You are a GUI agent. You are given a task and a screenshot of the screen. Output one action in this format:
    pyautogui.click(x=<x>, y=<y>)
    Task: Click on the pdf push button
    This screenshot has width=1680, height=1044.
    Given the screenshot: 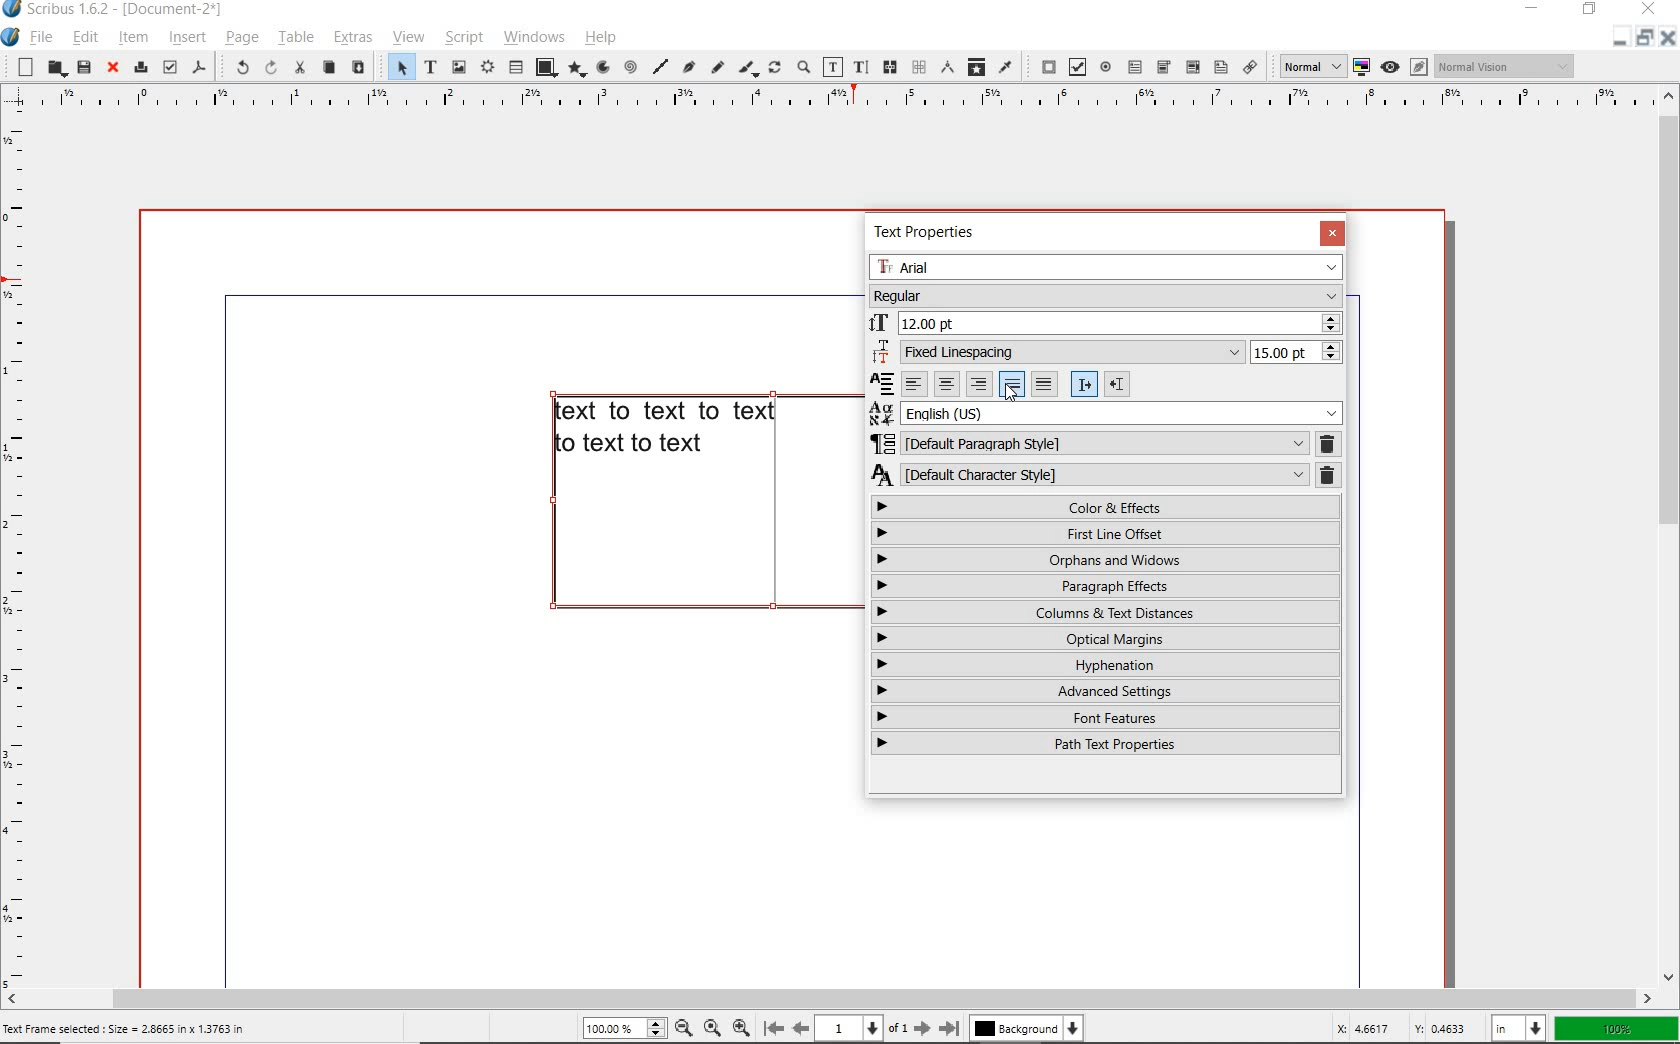 What is the action you would take?
    pyautogui.click(x=1042, y=66)
    